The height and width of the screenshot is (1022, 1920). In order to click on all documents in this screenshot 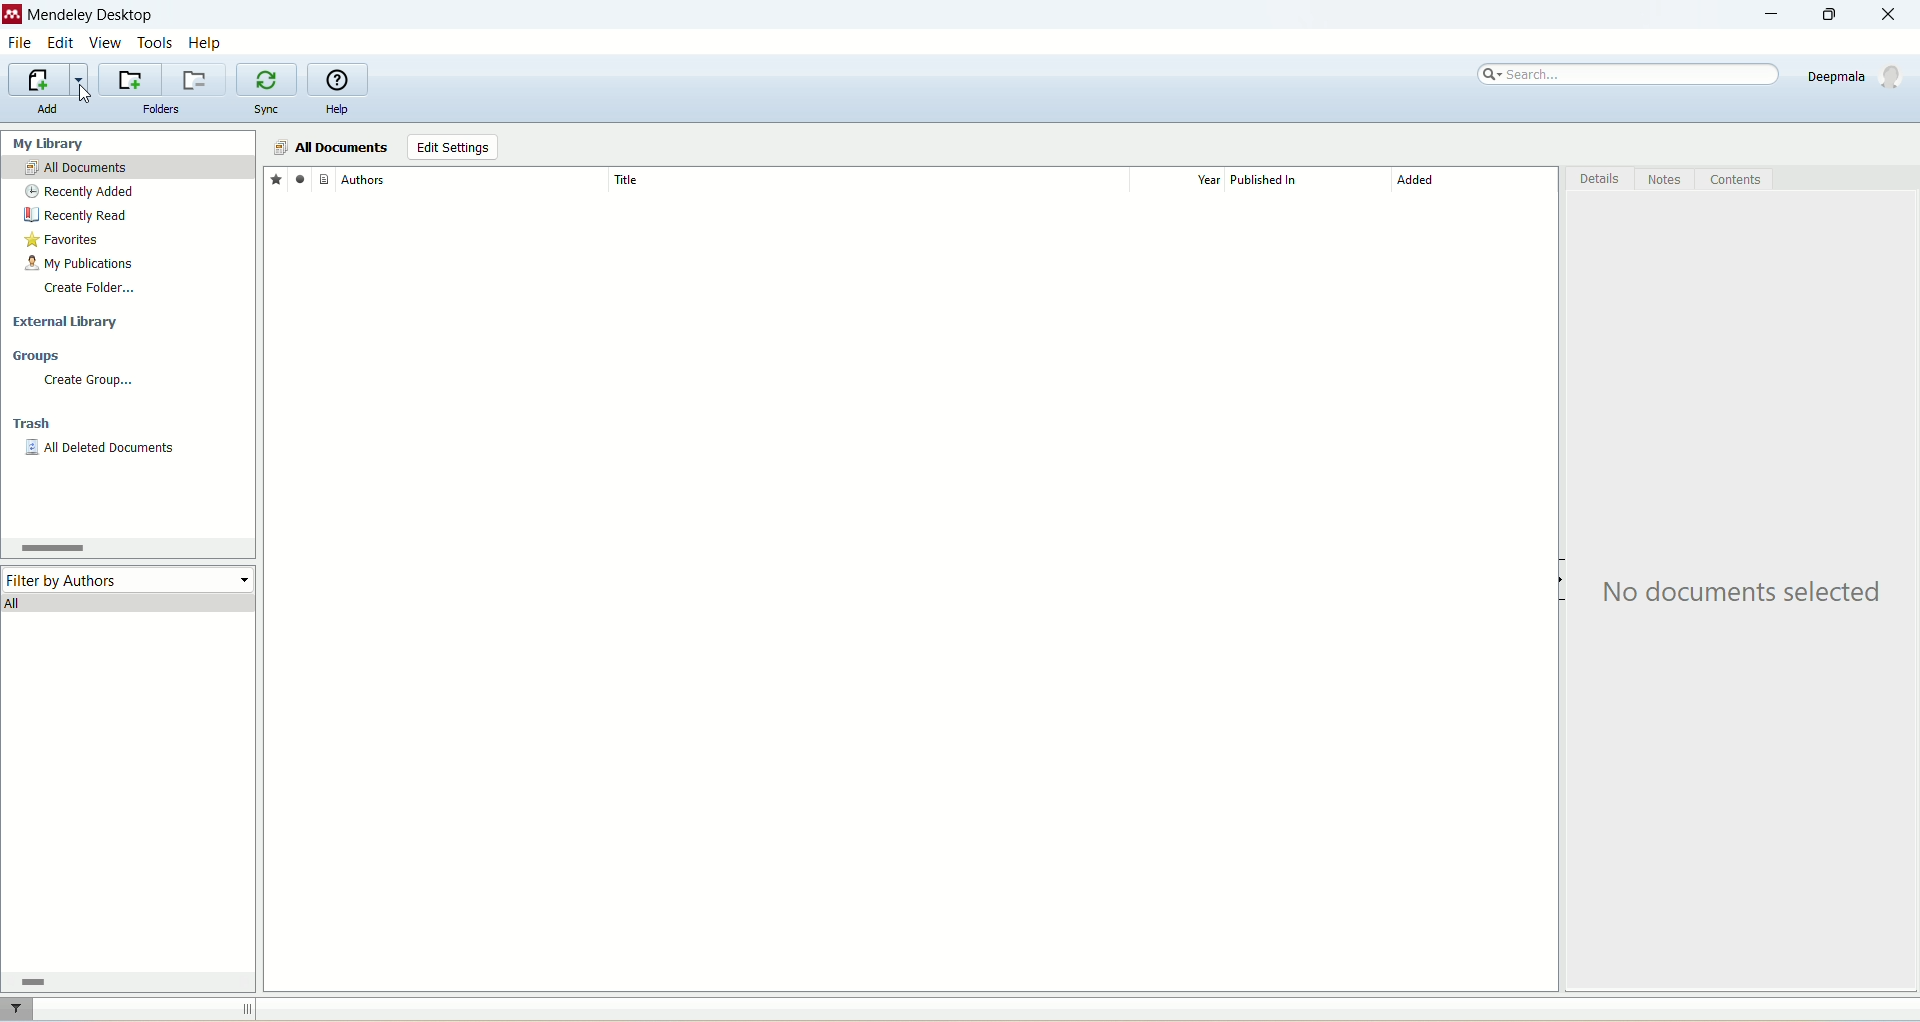, I will do `click(330, 148)`.